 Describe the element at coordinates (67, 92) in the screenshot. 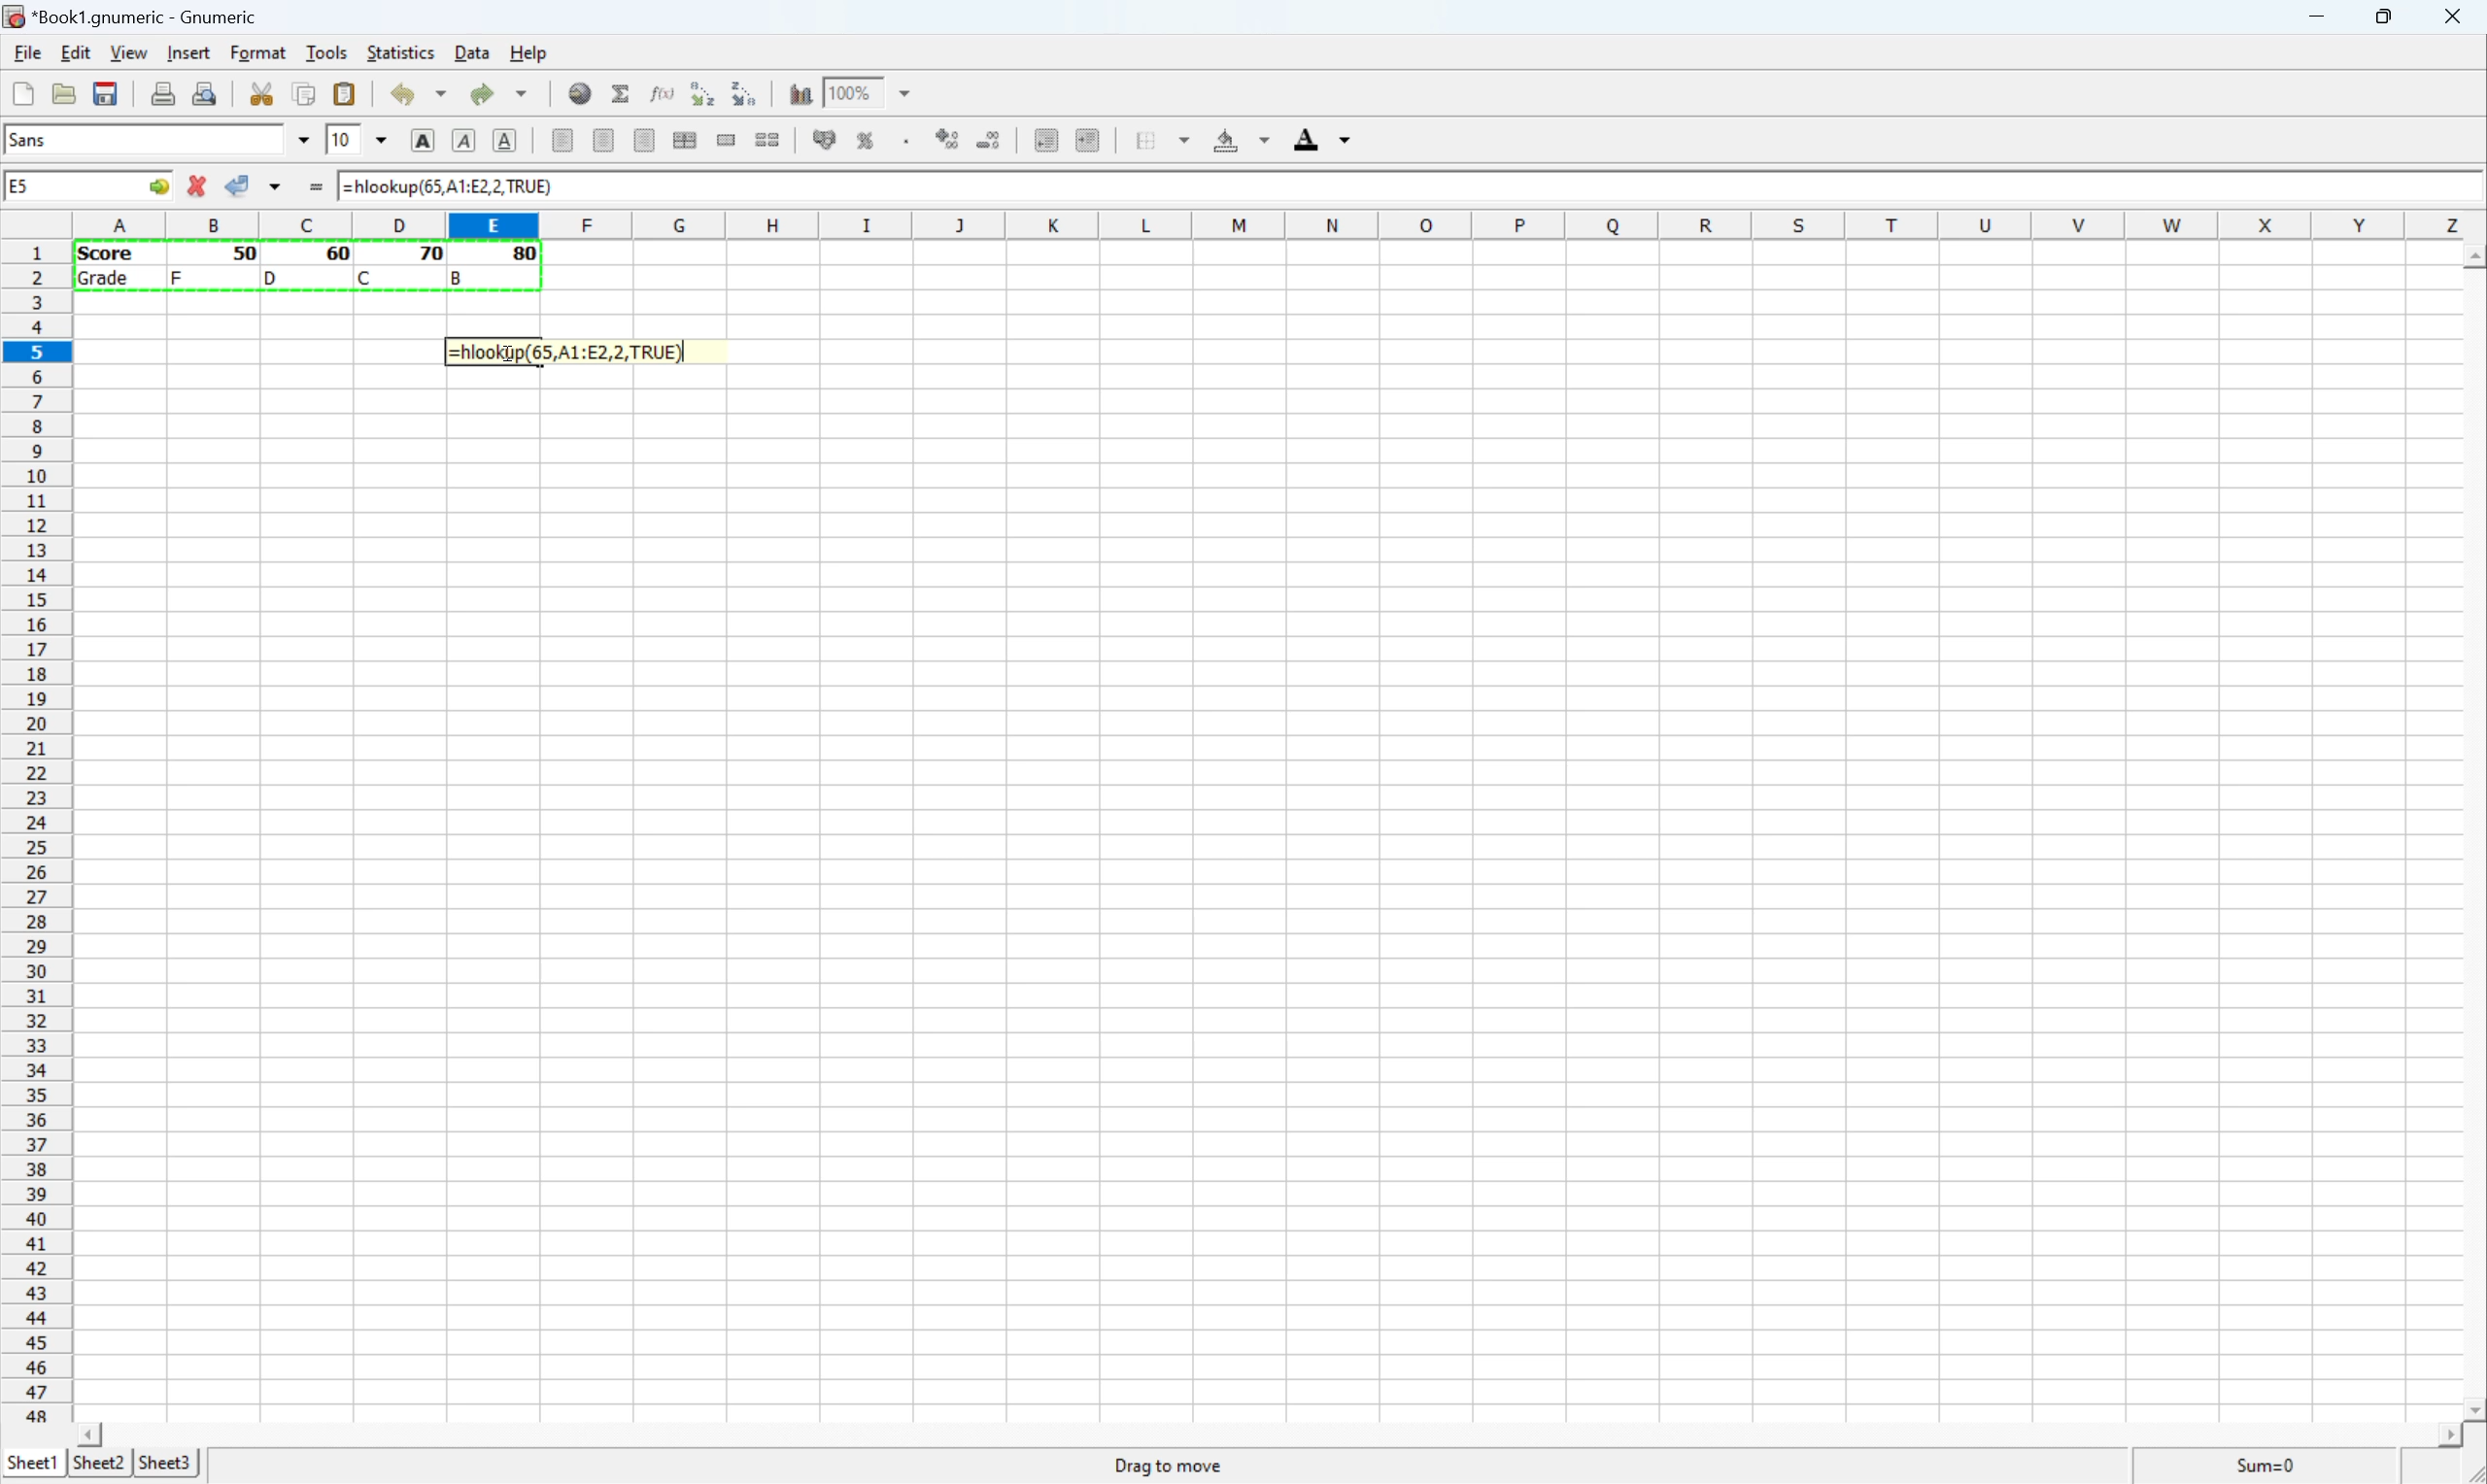

I see `Open a file` at that location.